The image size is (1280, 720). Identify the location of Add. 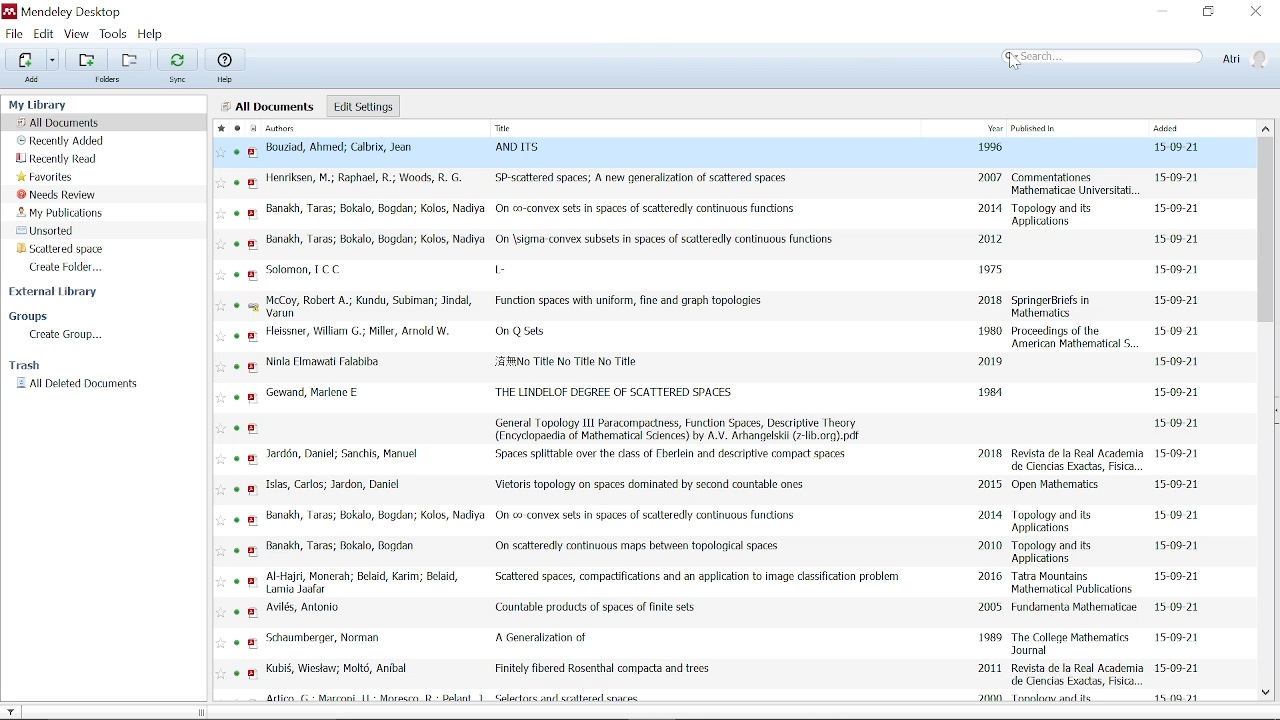
(32, 79).